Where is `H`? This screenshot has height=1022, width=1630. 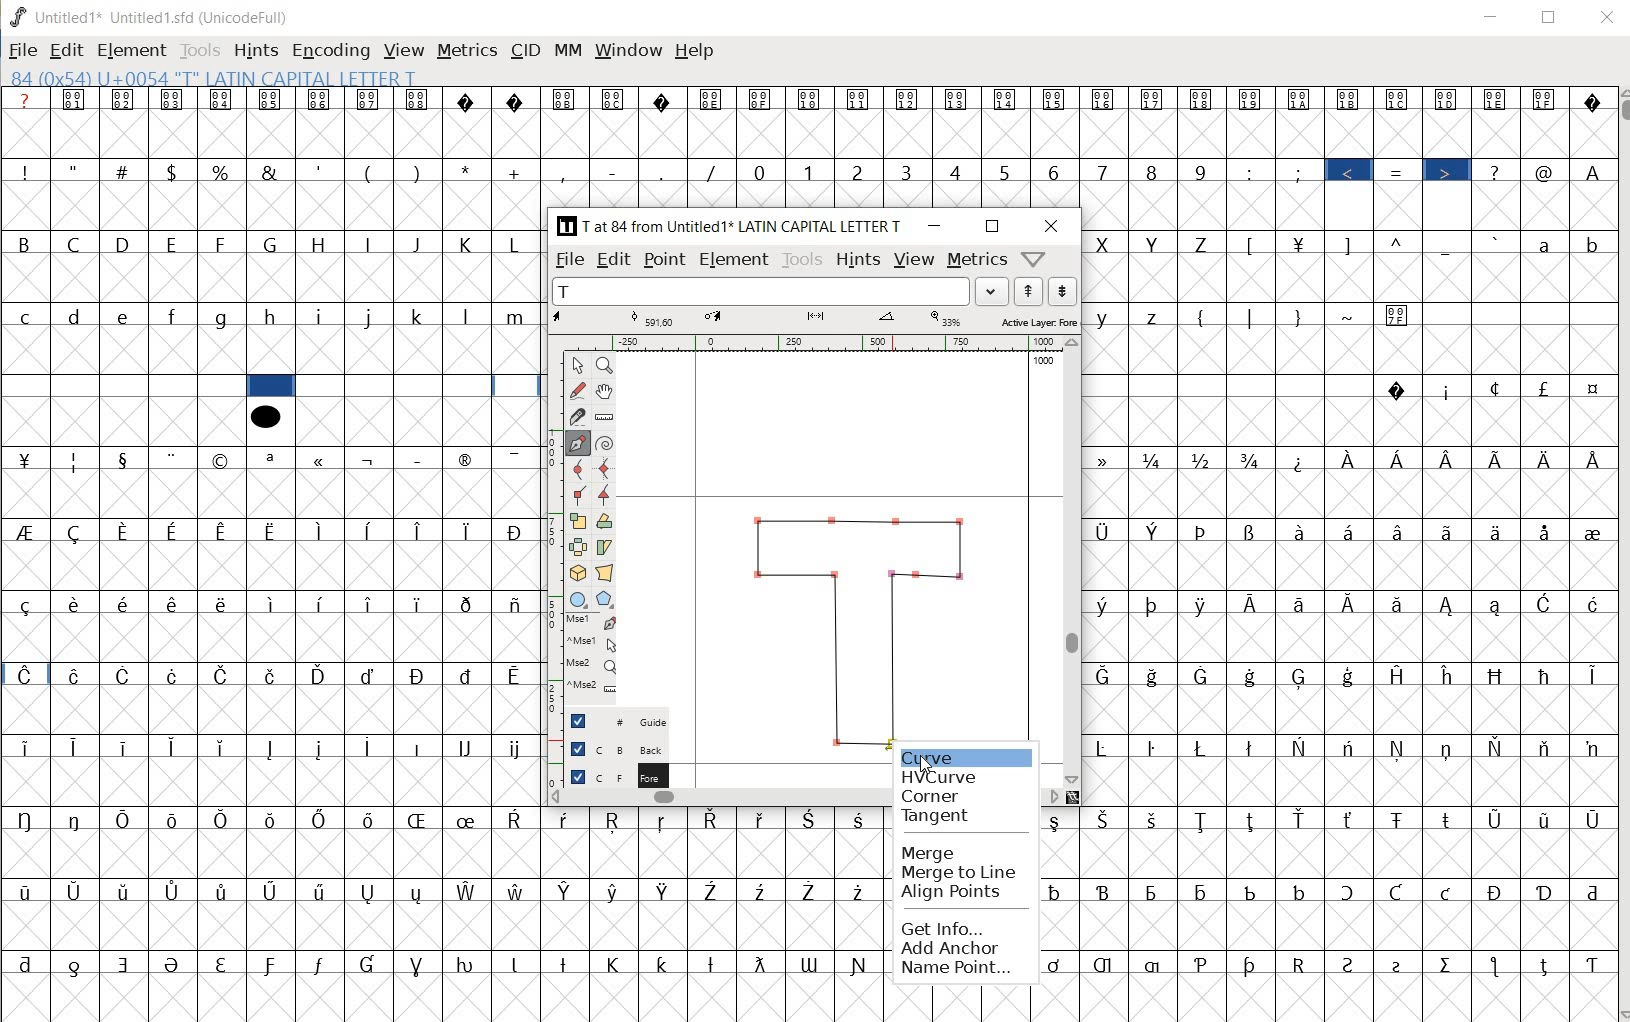
H is located at coordinates (321, 244).